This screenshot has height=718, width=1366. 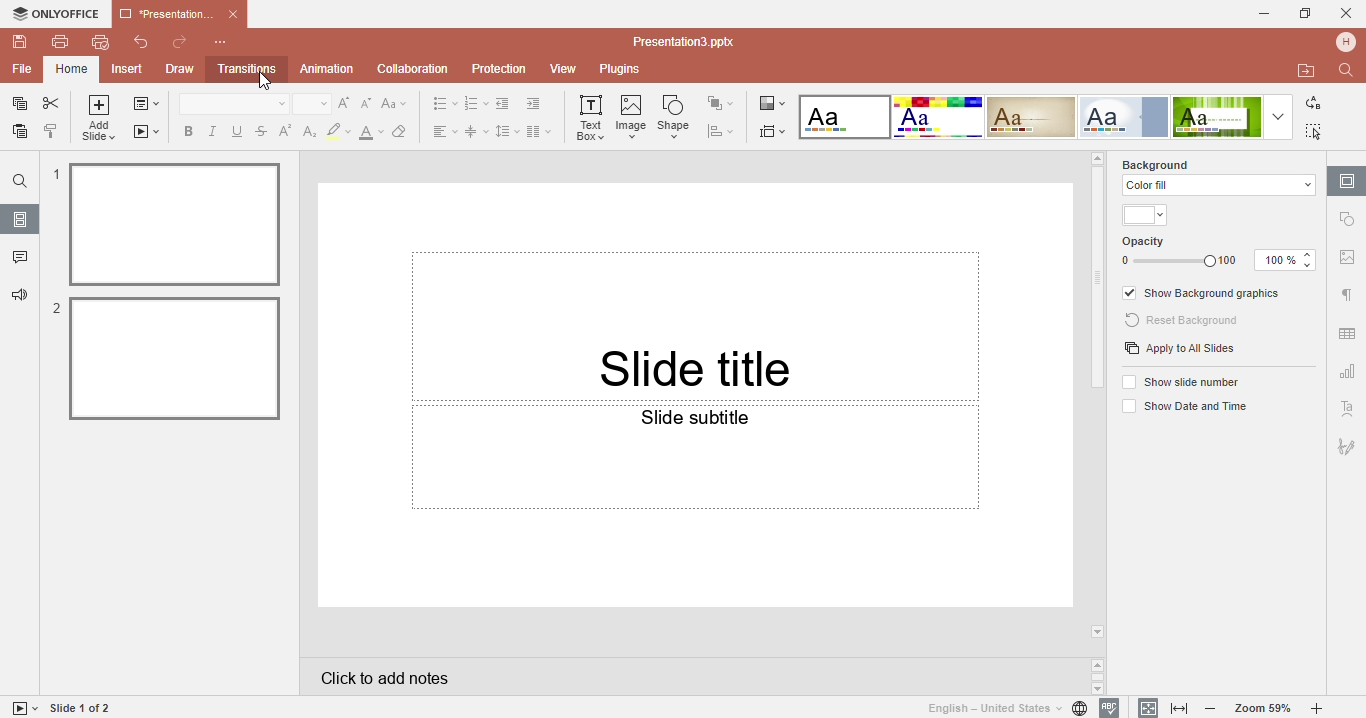 I want to click on Slected file 2, so click(x=168, y=358).